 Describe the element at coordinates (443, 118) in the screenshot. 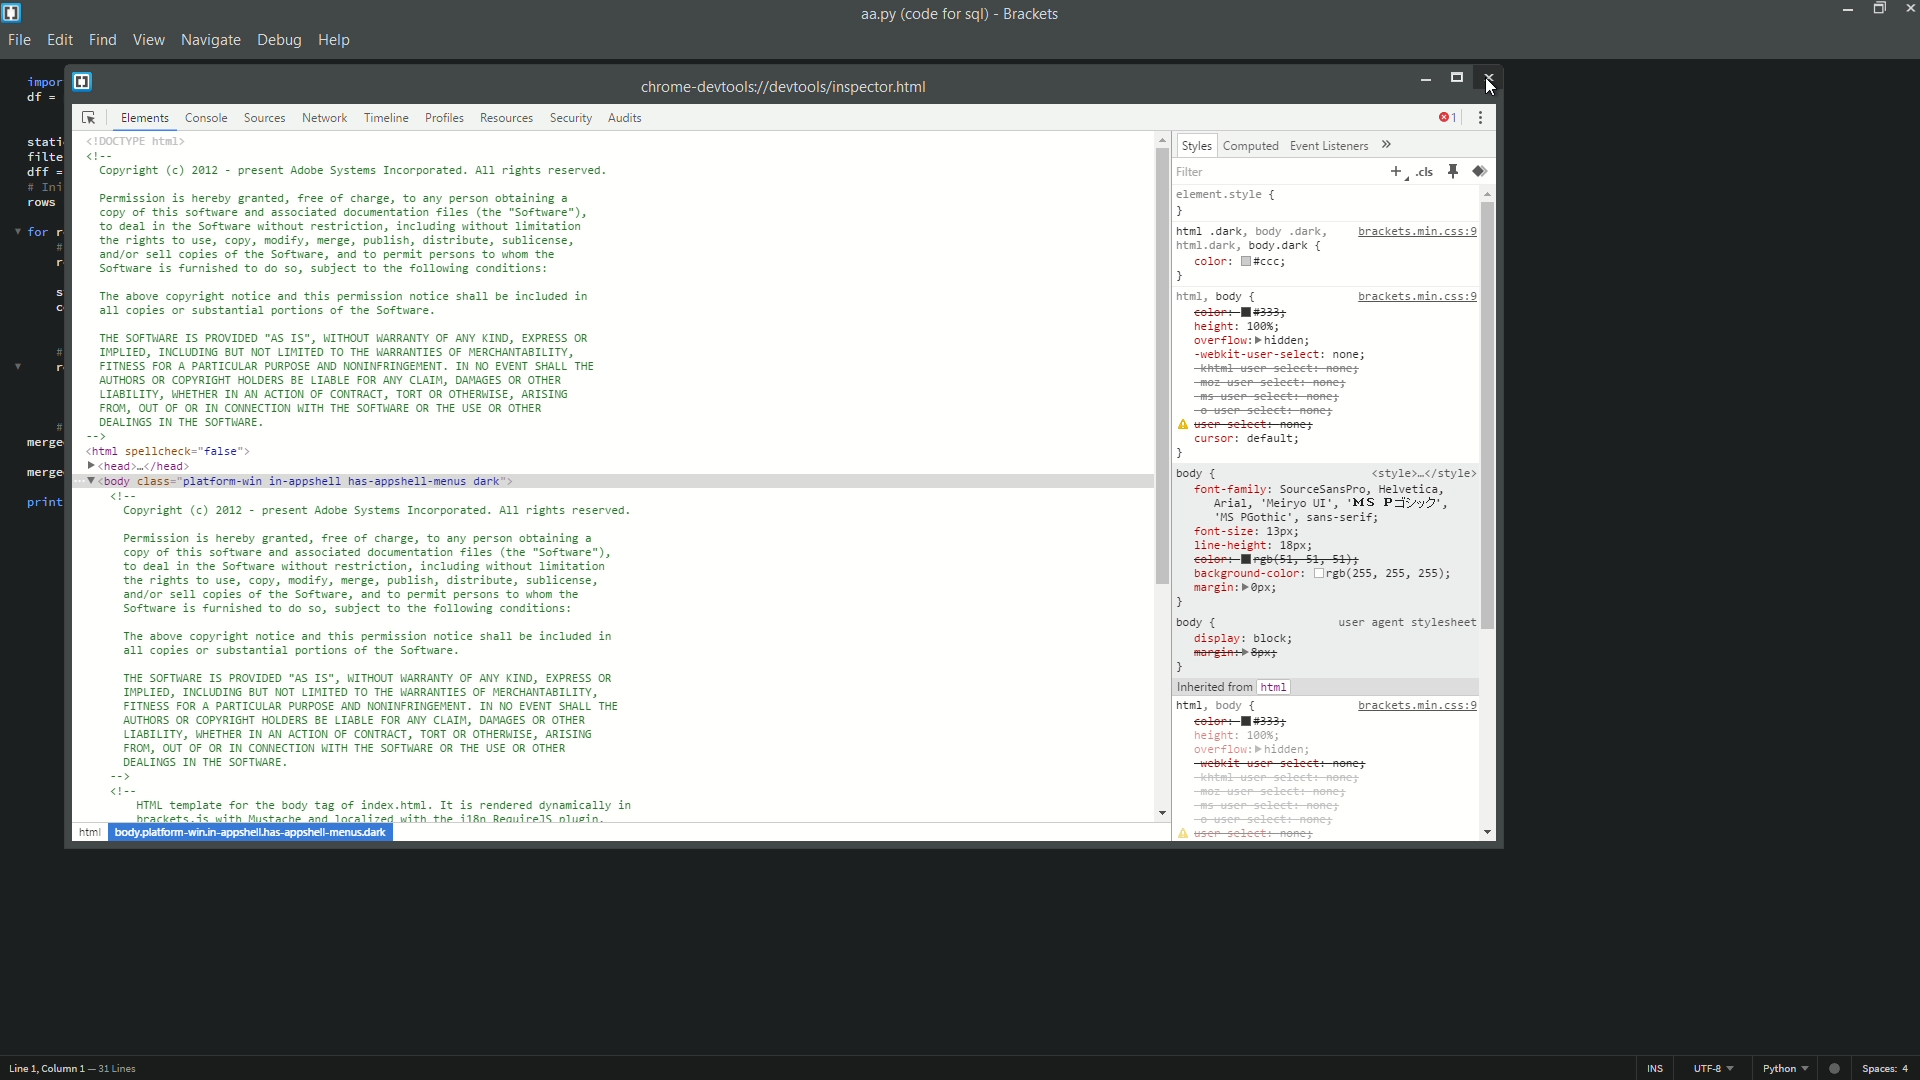

I see `profiles` at that location.